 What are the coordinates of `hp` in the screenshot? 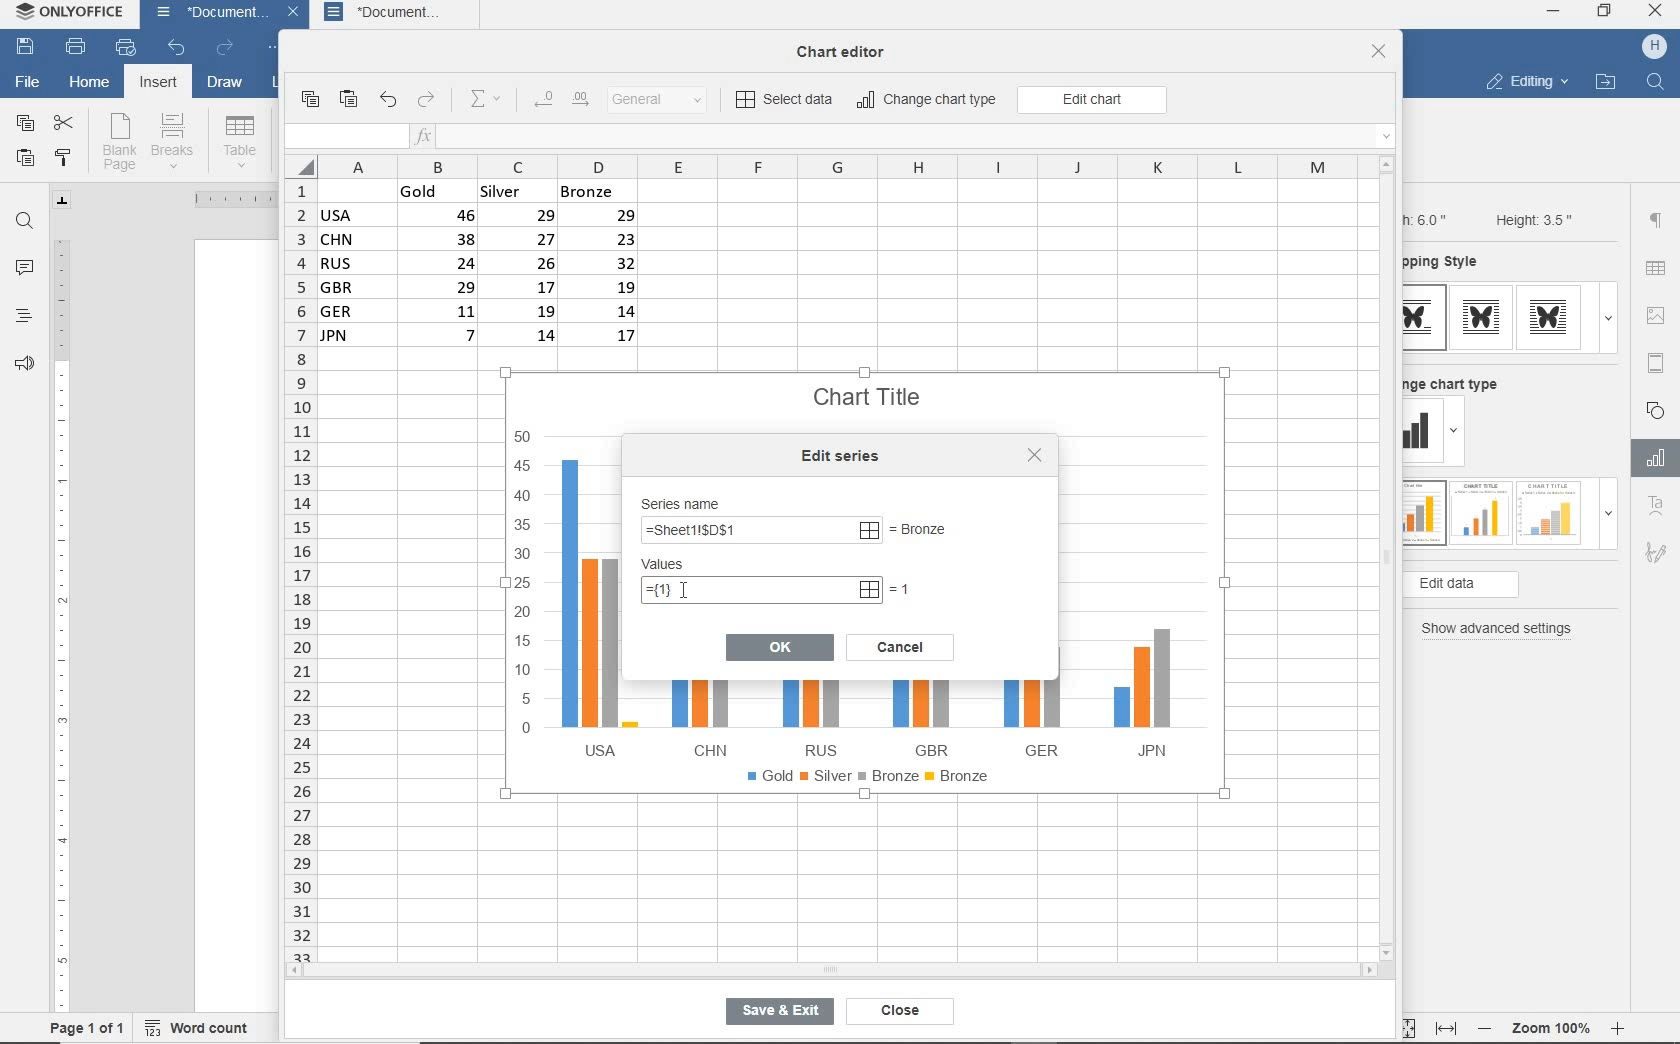 It's located at (1655, 47).